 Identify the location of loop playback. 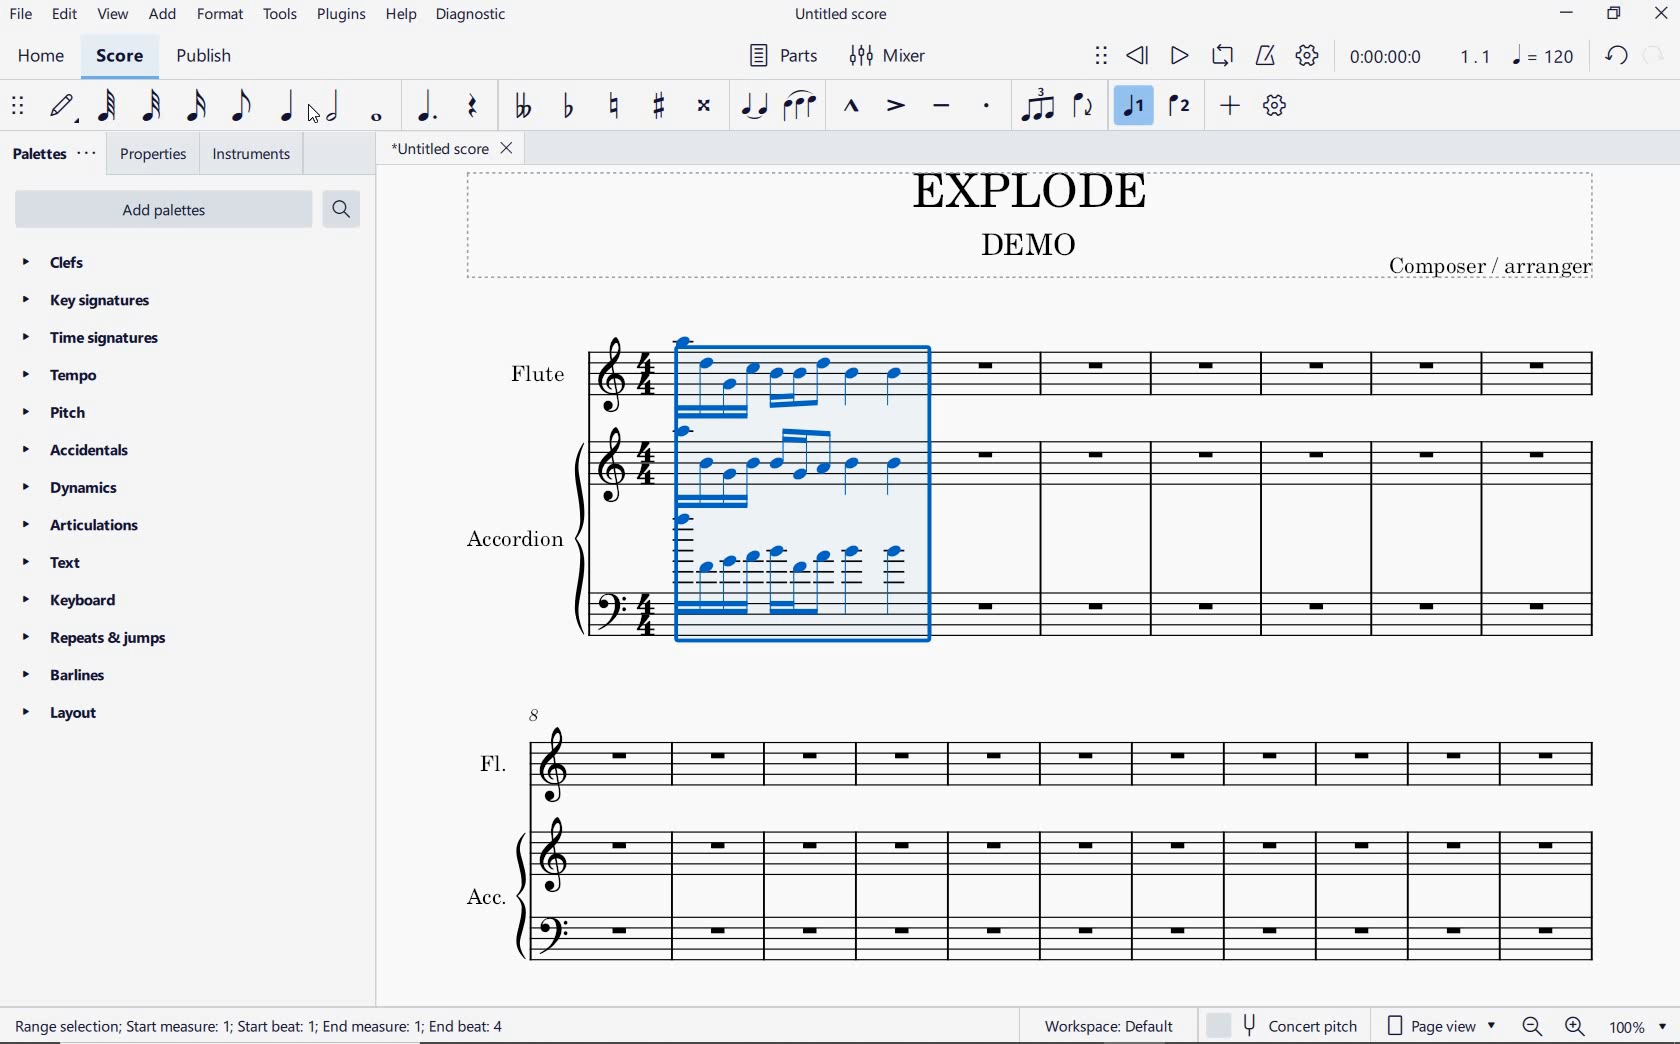
(1222, 58).